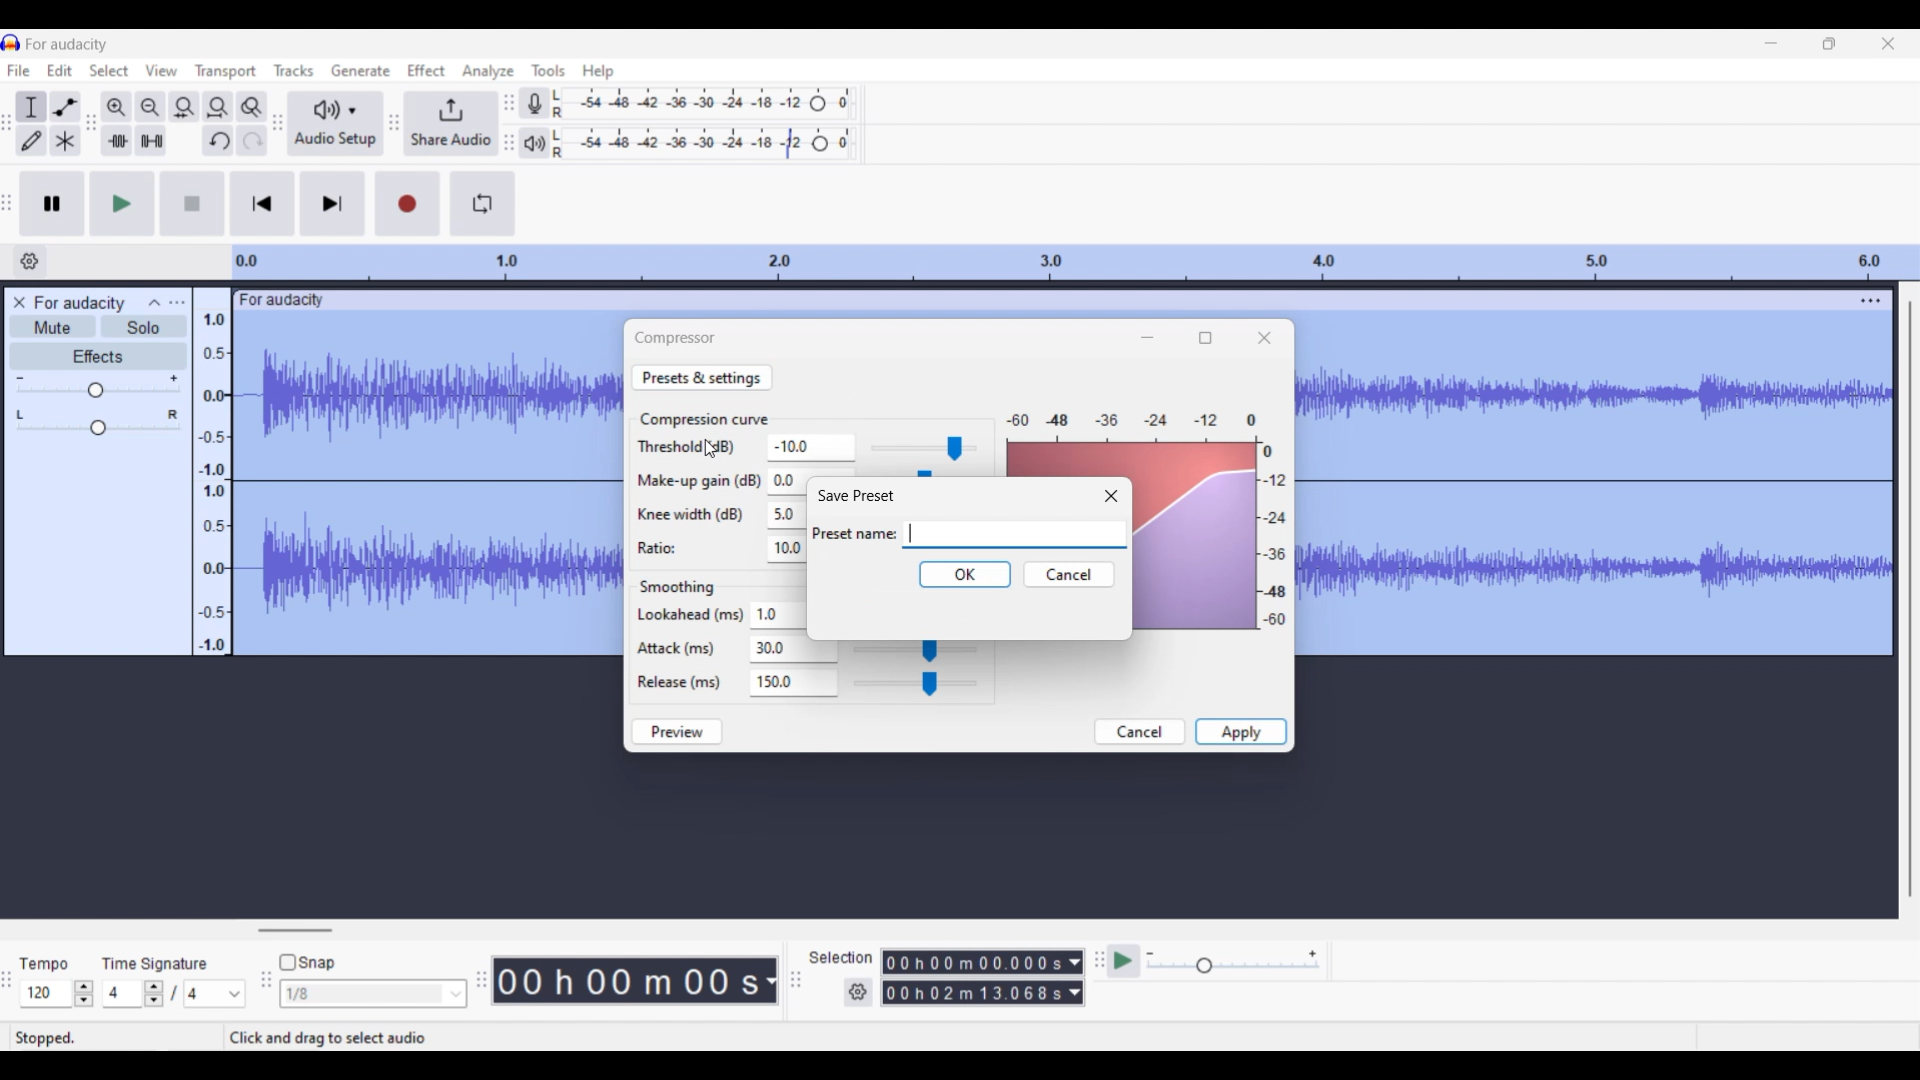 The height and width of the screenshot is (1080, 1920). I want to click on Skip/Select to end, so click(333, 204).